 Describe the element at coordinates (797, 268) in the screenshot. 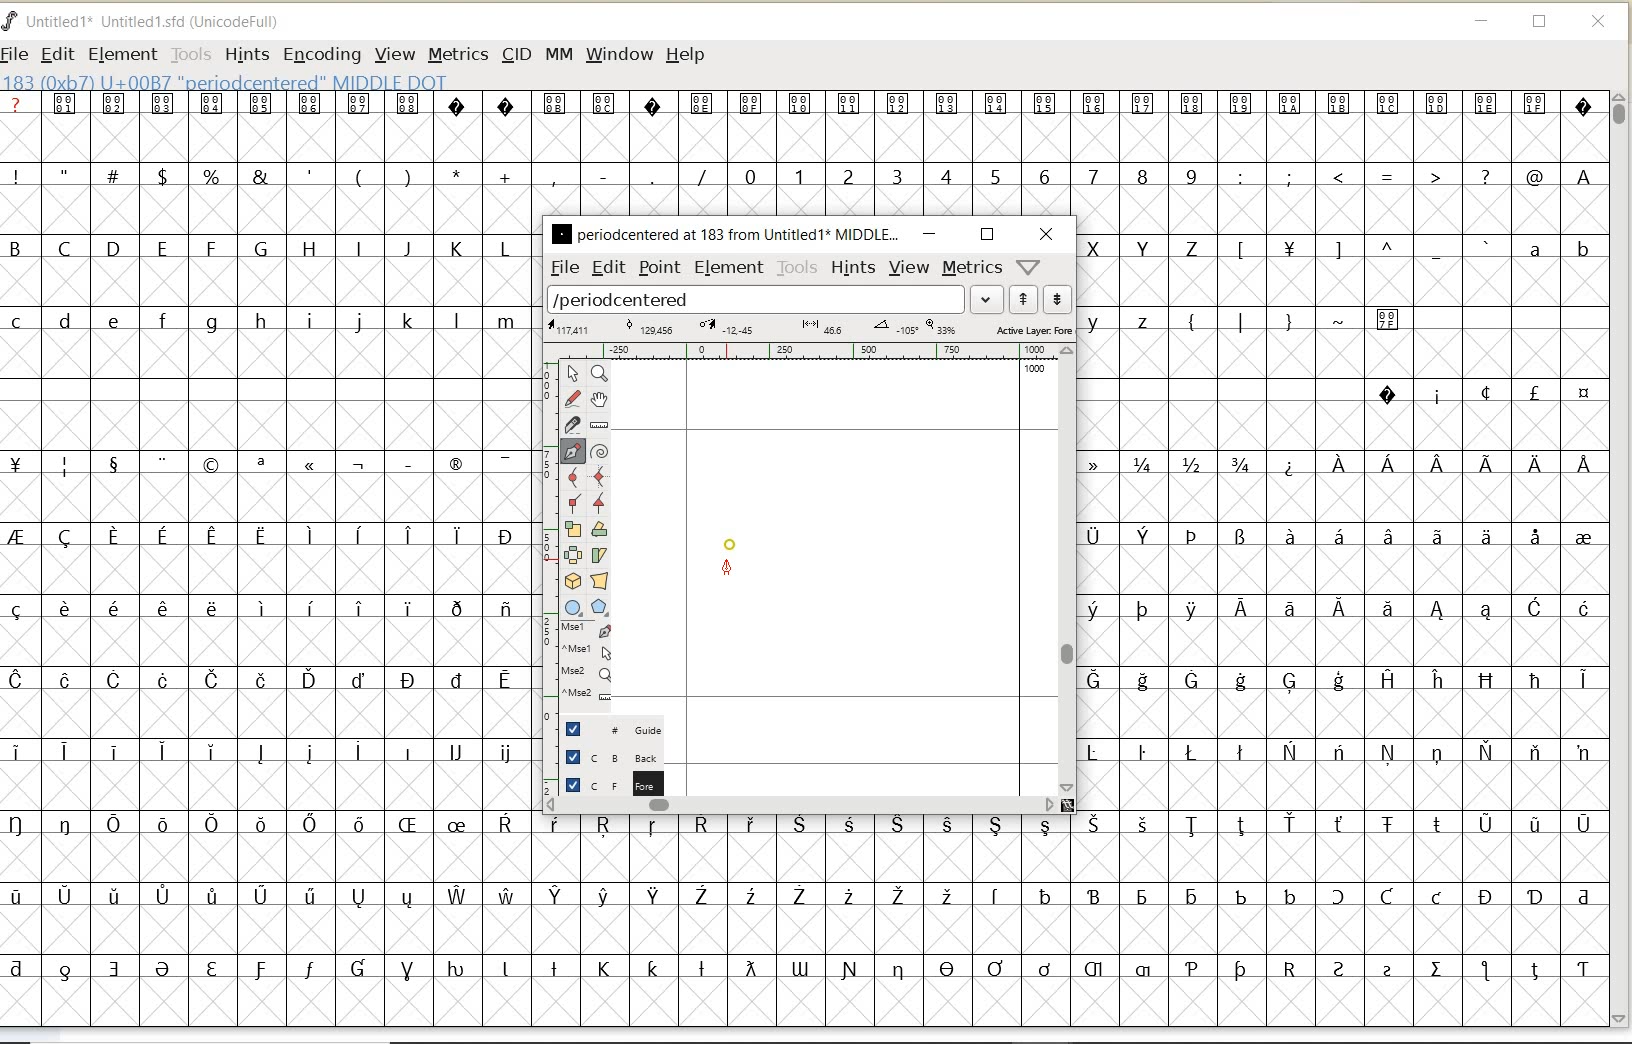

I see `tools` at that location.